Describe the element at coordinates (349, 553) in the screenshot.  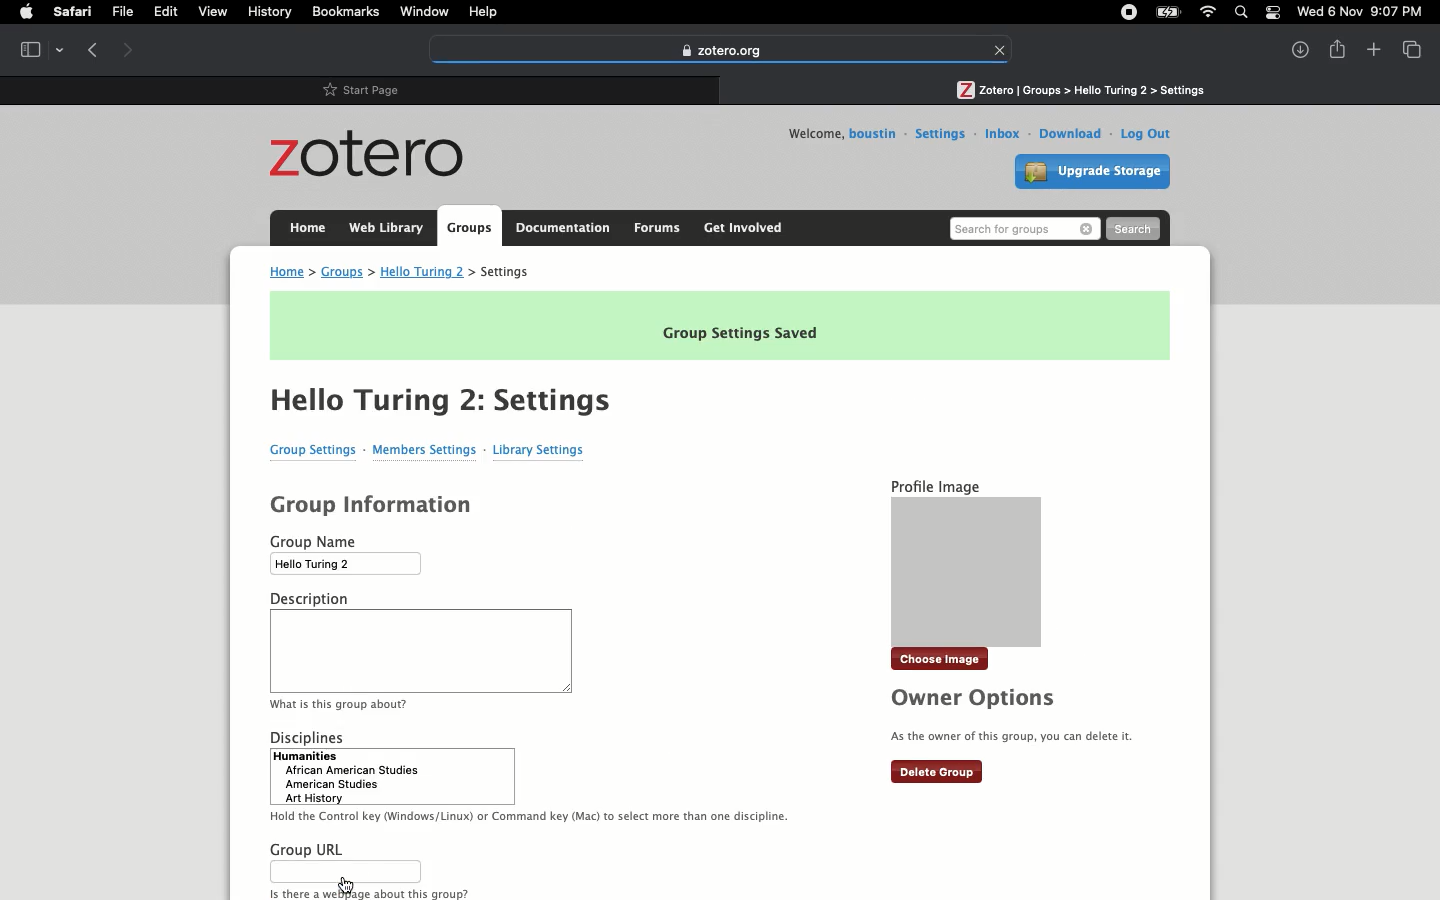
I see `Group name` at that location.